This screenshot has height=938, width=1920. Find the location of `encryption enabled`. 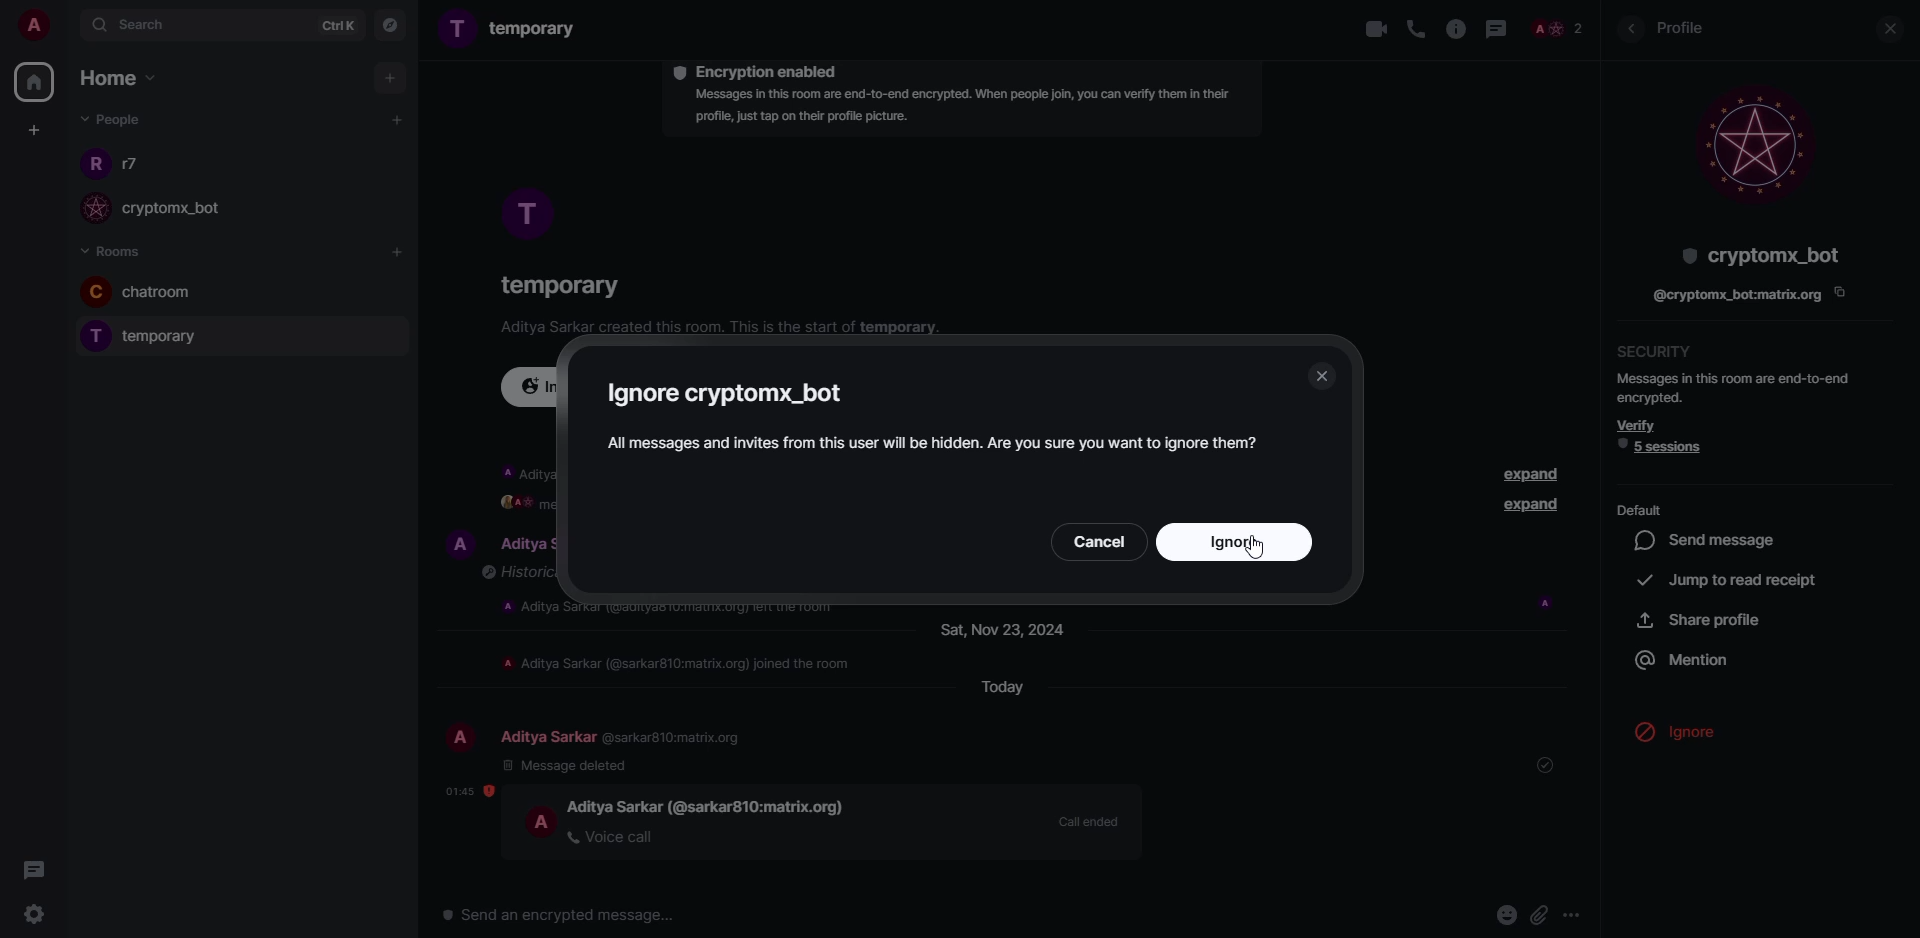

encryption enabled is located at coordinates (762, 70).